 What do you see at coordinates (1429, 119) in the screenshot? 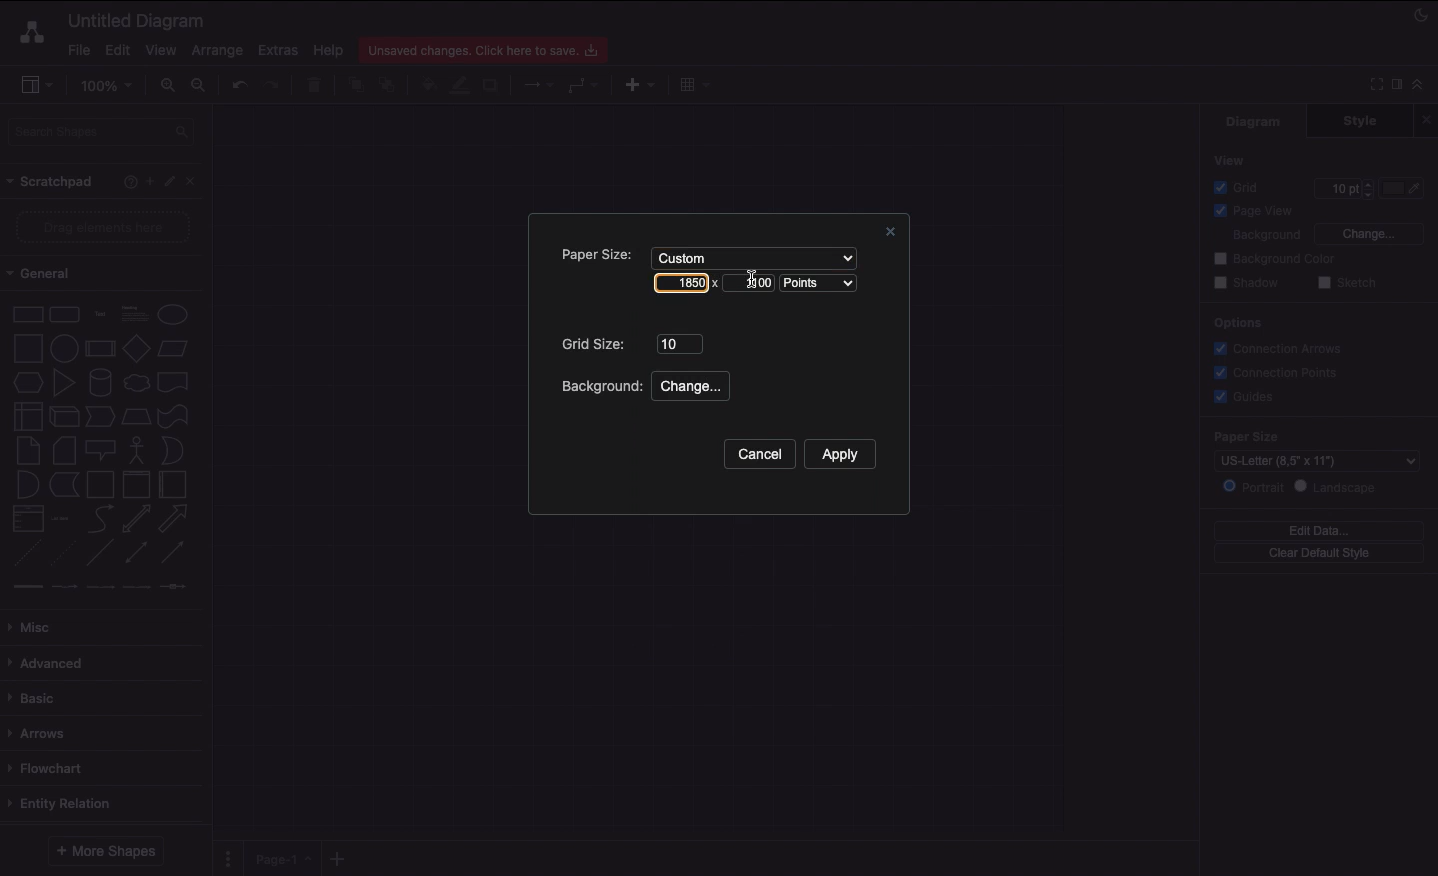
I see `Close` at bounding box center [1429, 119].